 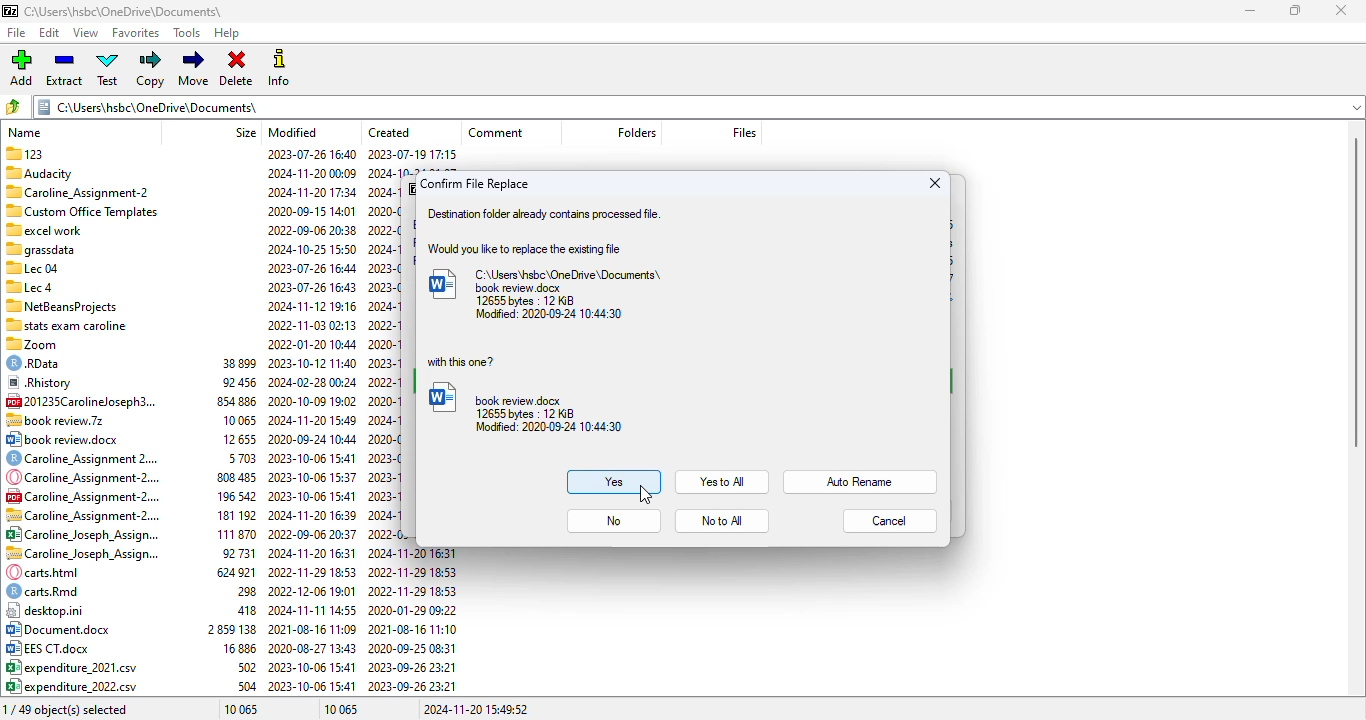 I want to click on size, so click(x=245, y=131).